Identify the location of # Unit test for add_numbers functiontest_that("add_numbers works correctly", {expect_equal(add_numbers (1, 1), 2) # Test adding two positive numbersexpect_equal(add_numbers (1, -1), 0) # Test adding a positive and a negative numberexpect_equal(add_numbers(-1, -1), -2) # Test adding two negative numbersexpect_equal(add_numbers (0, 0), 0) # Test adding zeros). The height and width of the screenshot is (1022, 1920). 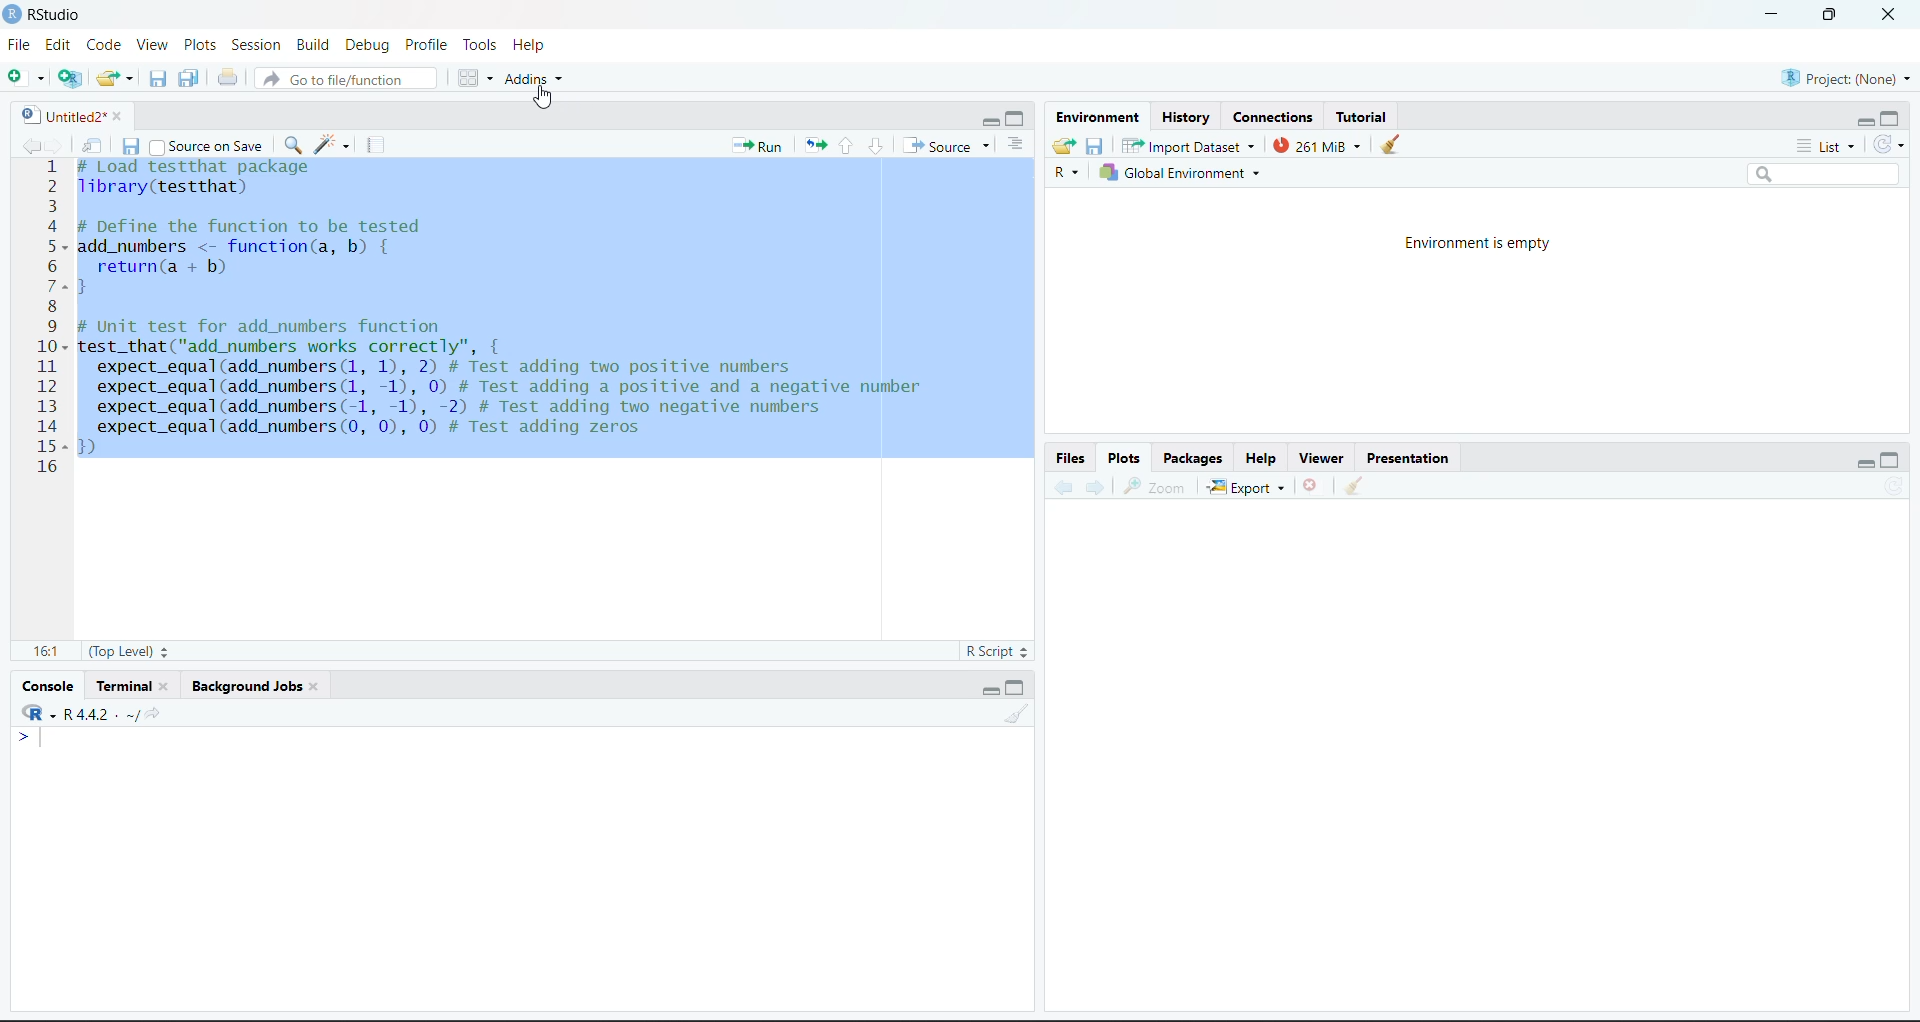
(505, 387).